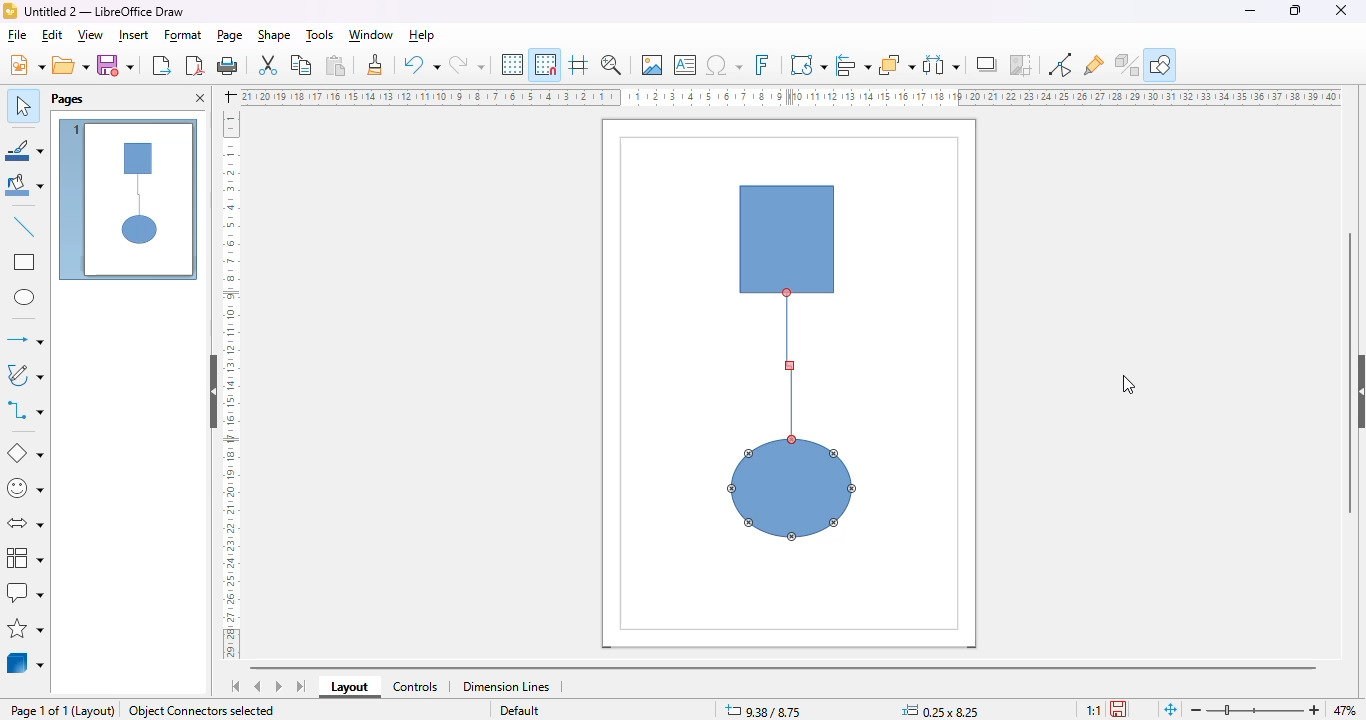 This screenshot has width=1366, height=720. I want to click on insert special characters, so click(724, 65).